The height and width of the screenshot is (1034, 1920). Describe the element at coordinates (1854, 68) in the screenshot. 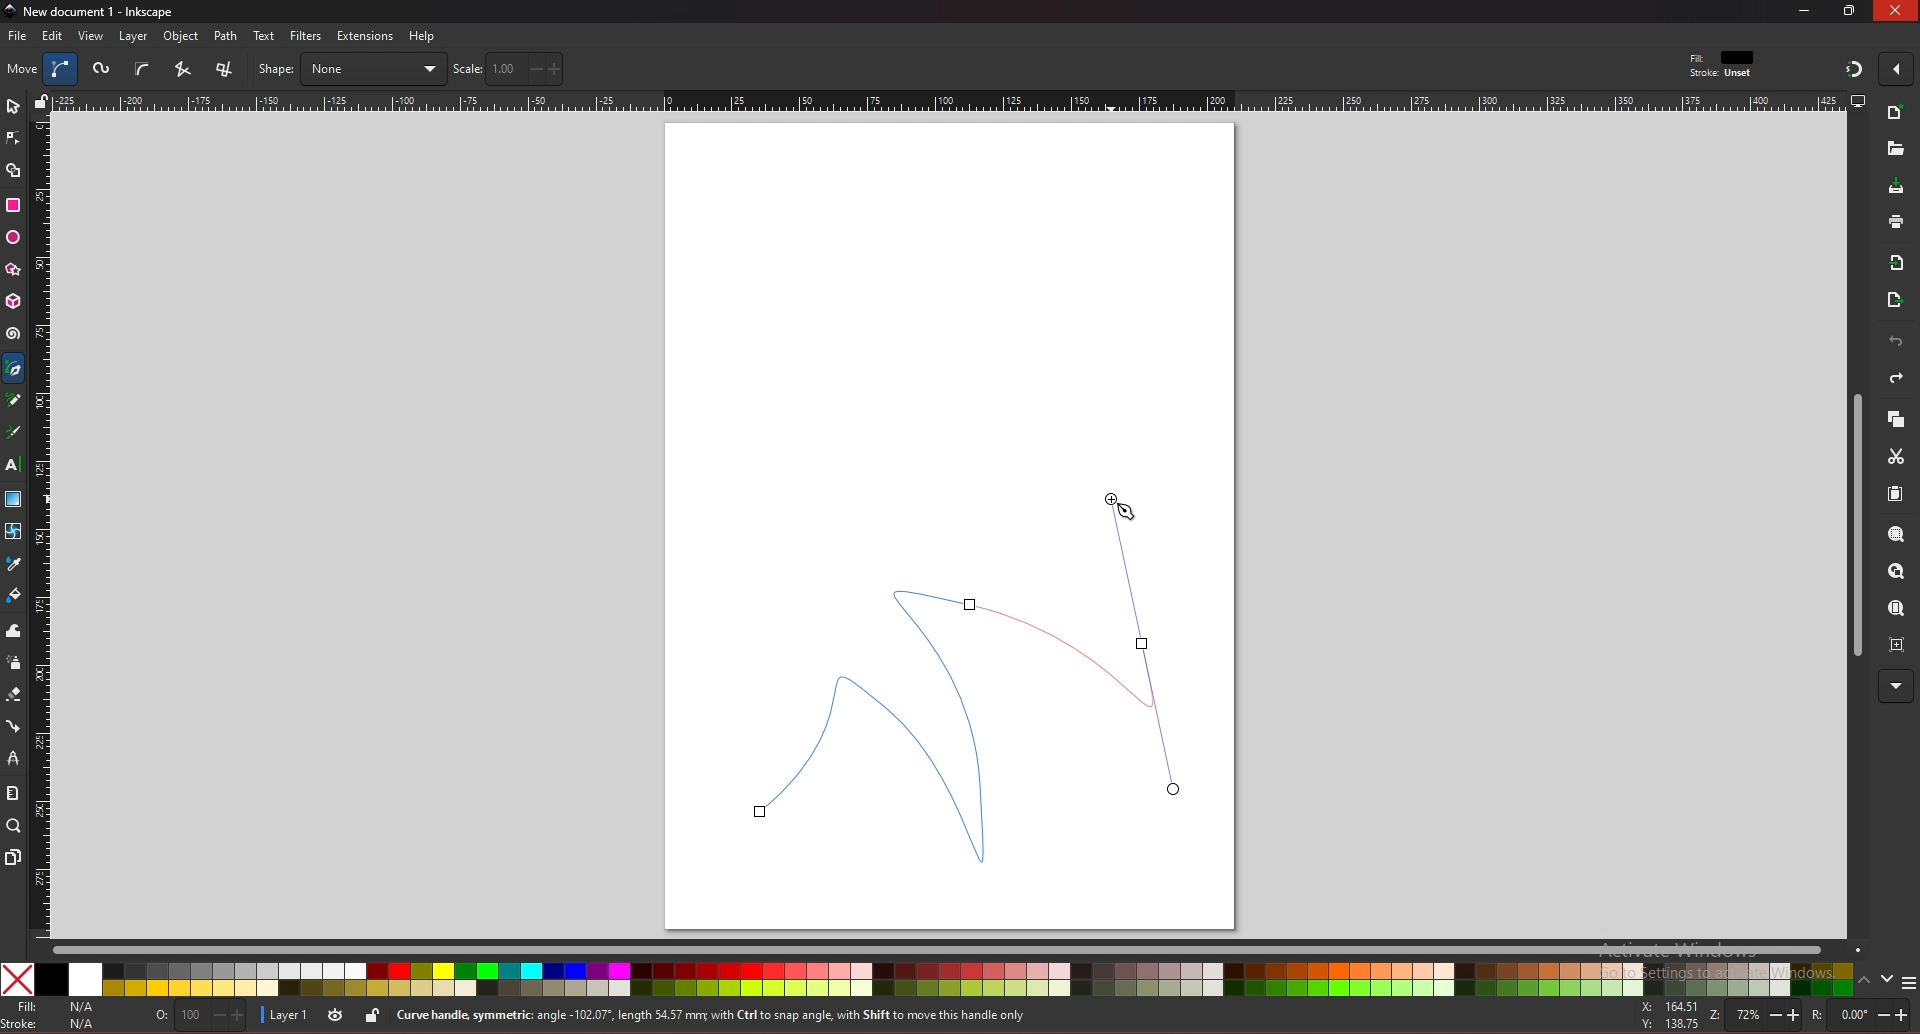

I see `snapping` at that location.